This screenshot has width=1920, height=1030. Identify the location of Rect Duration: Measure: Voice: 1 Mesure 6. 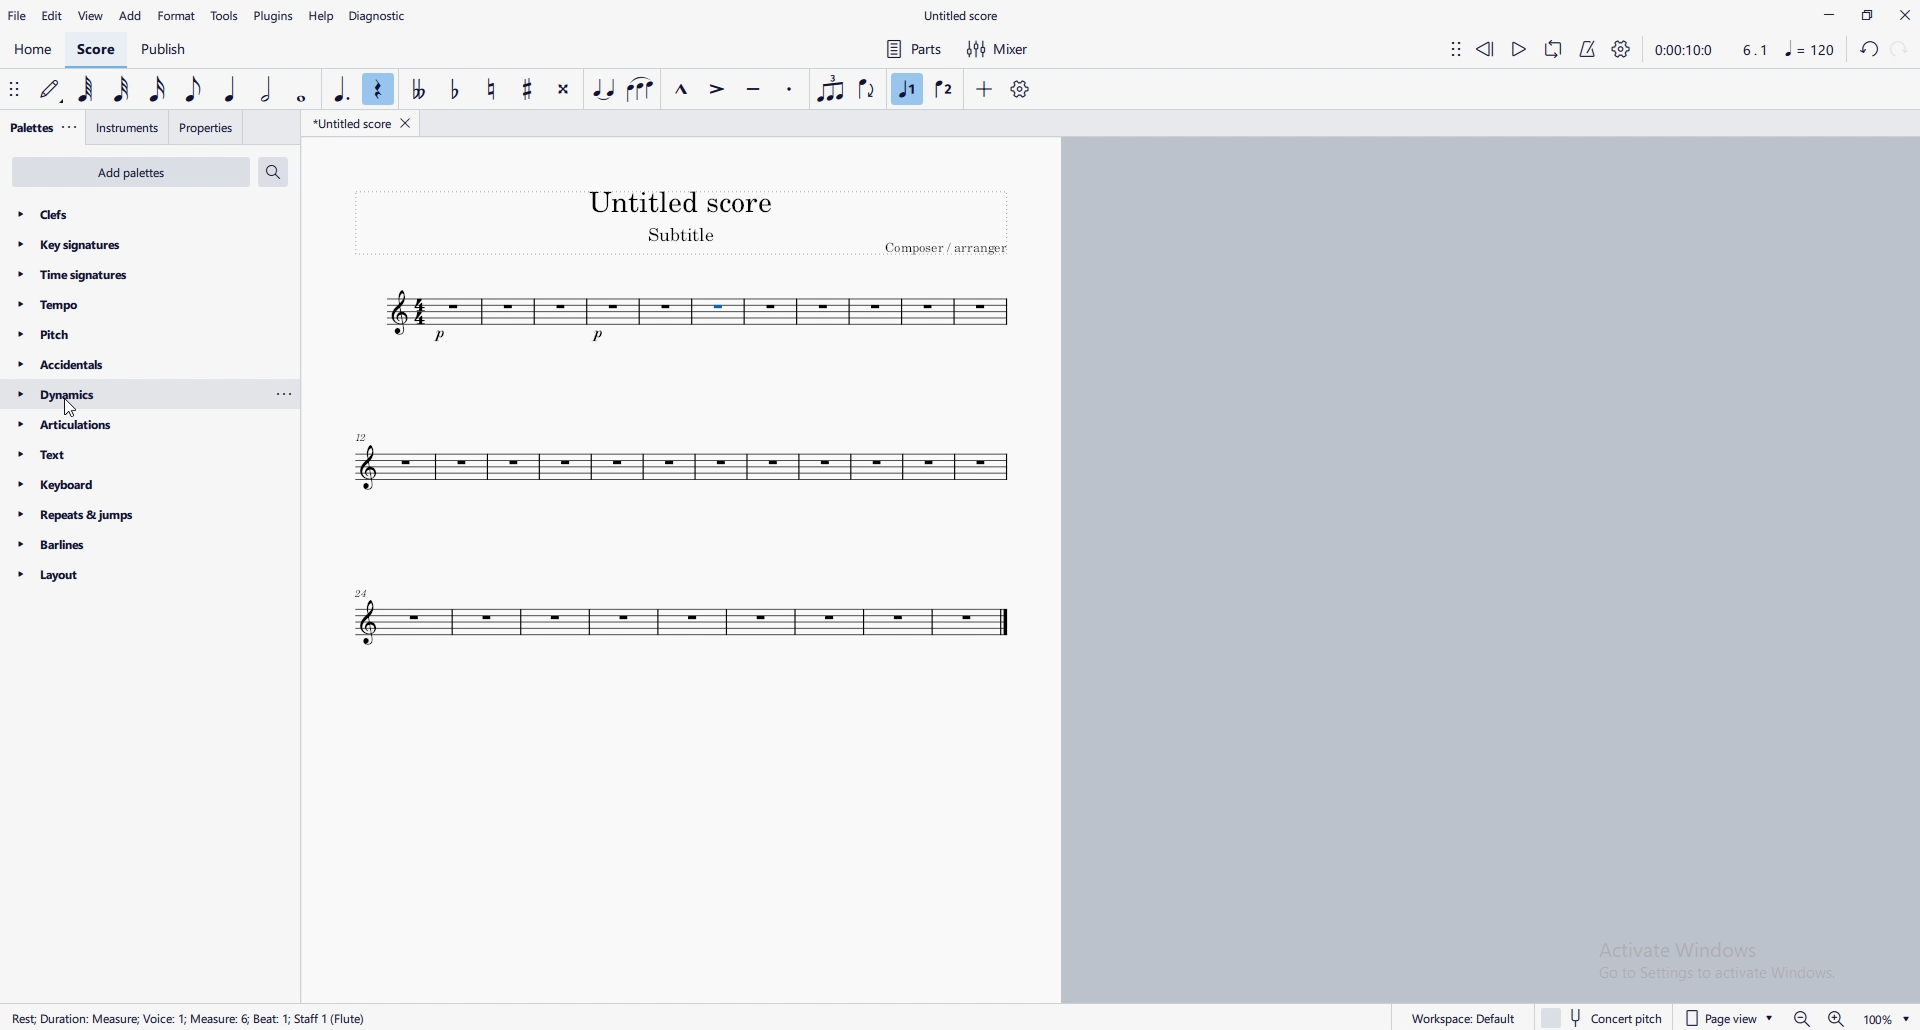
(191, 1018).